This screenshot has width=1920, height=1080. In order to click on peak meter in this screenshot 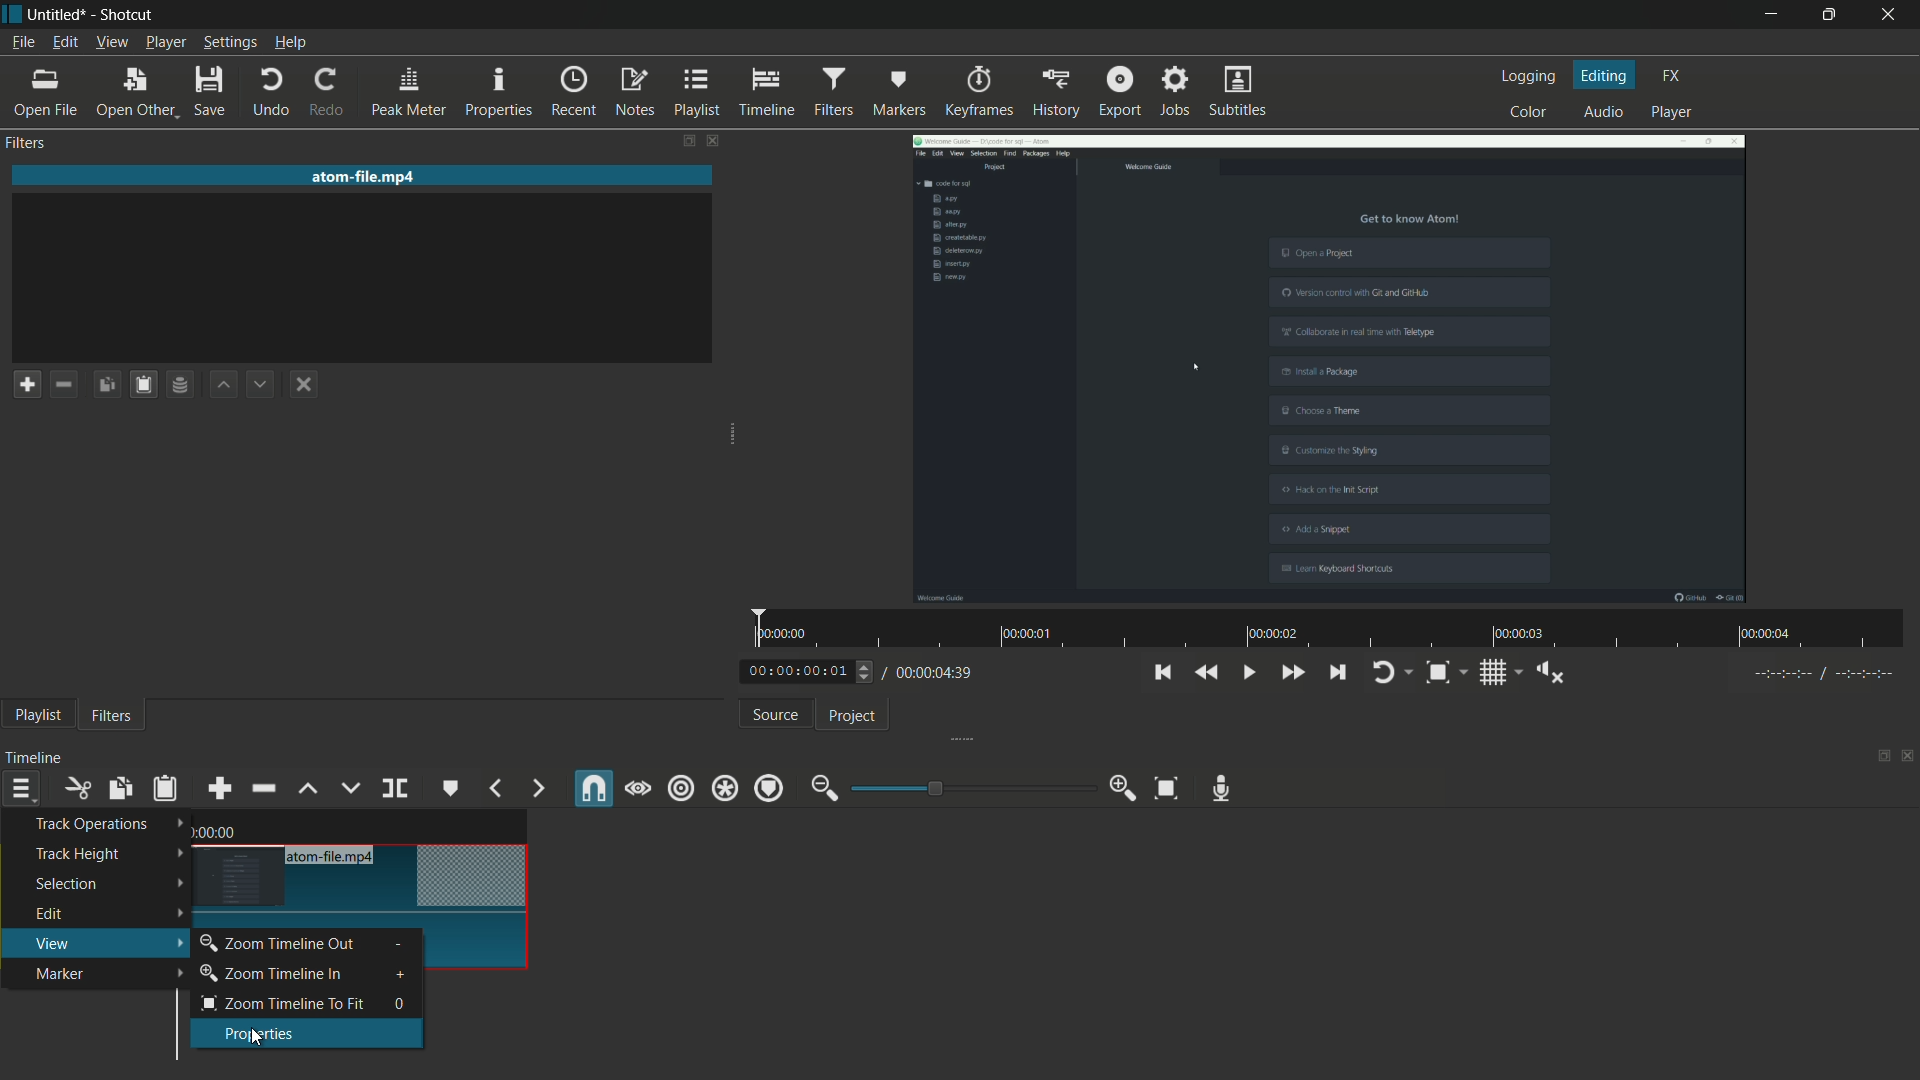, I will do `click(407, 91)`.